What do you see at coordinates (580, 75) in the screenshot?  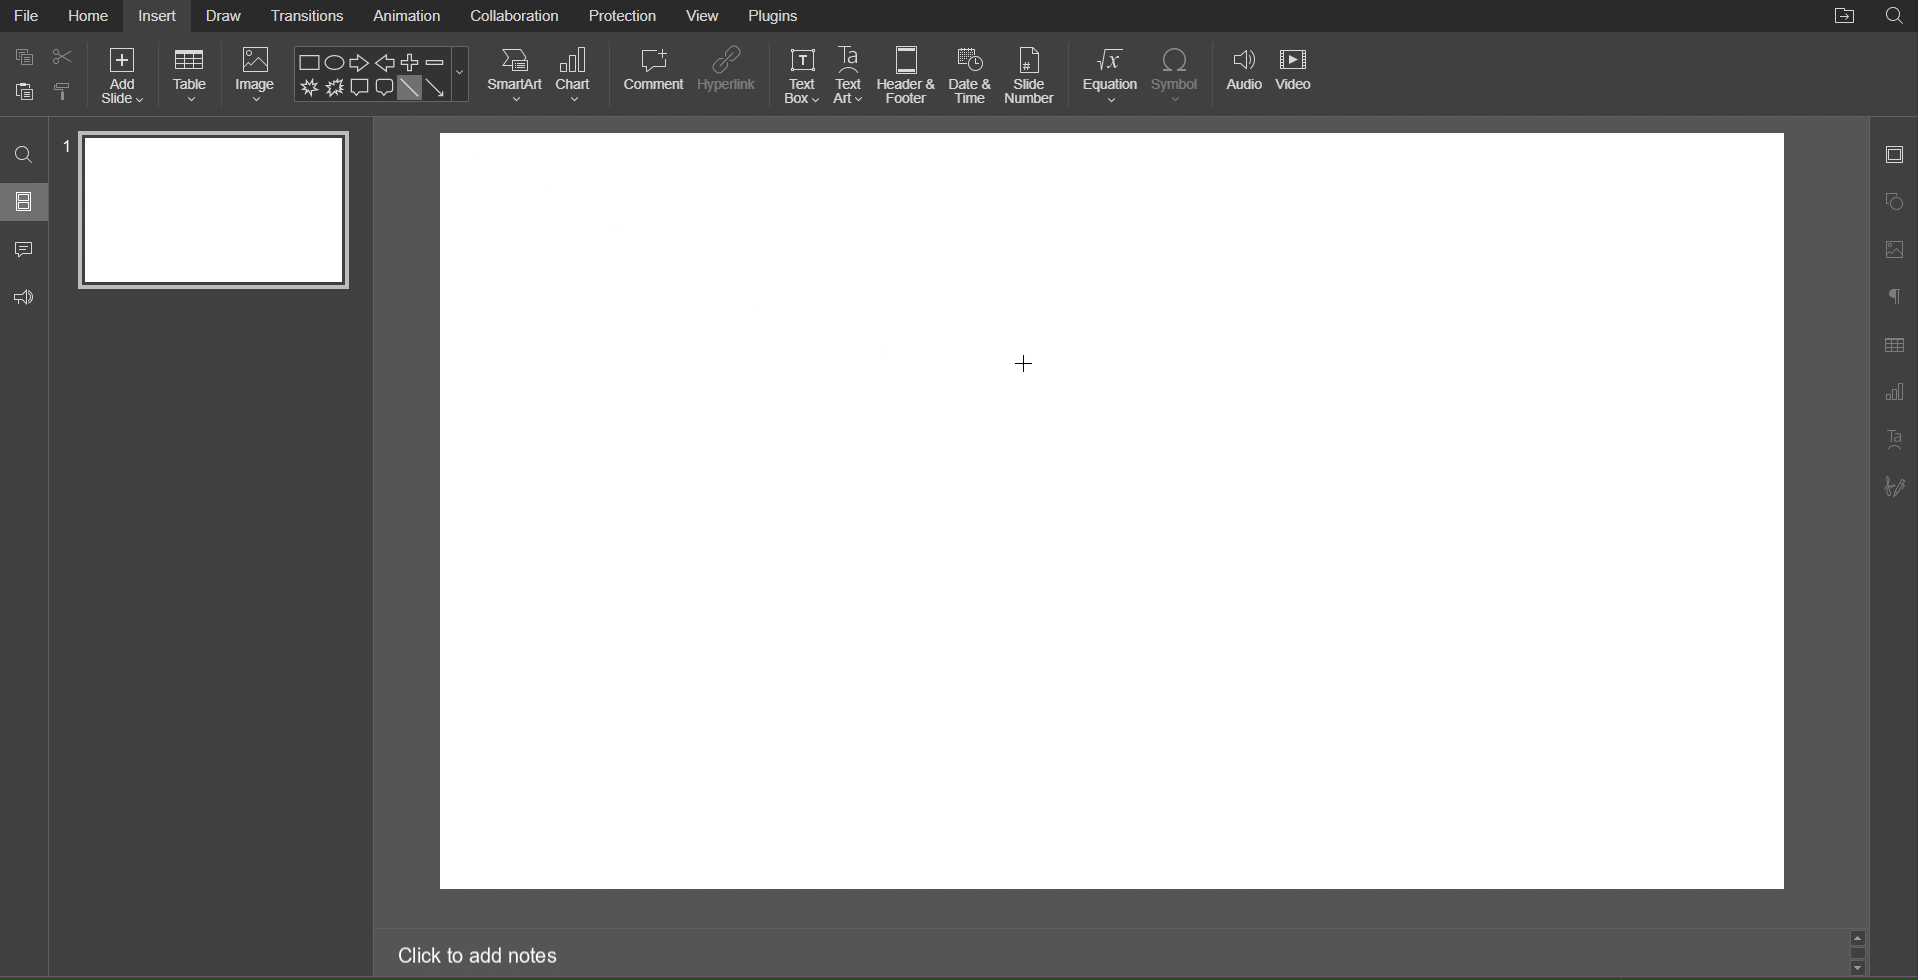 I see `Chart` at bounding box center [580, 75].